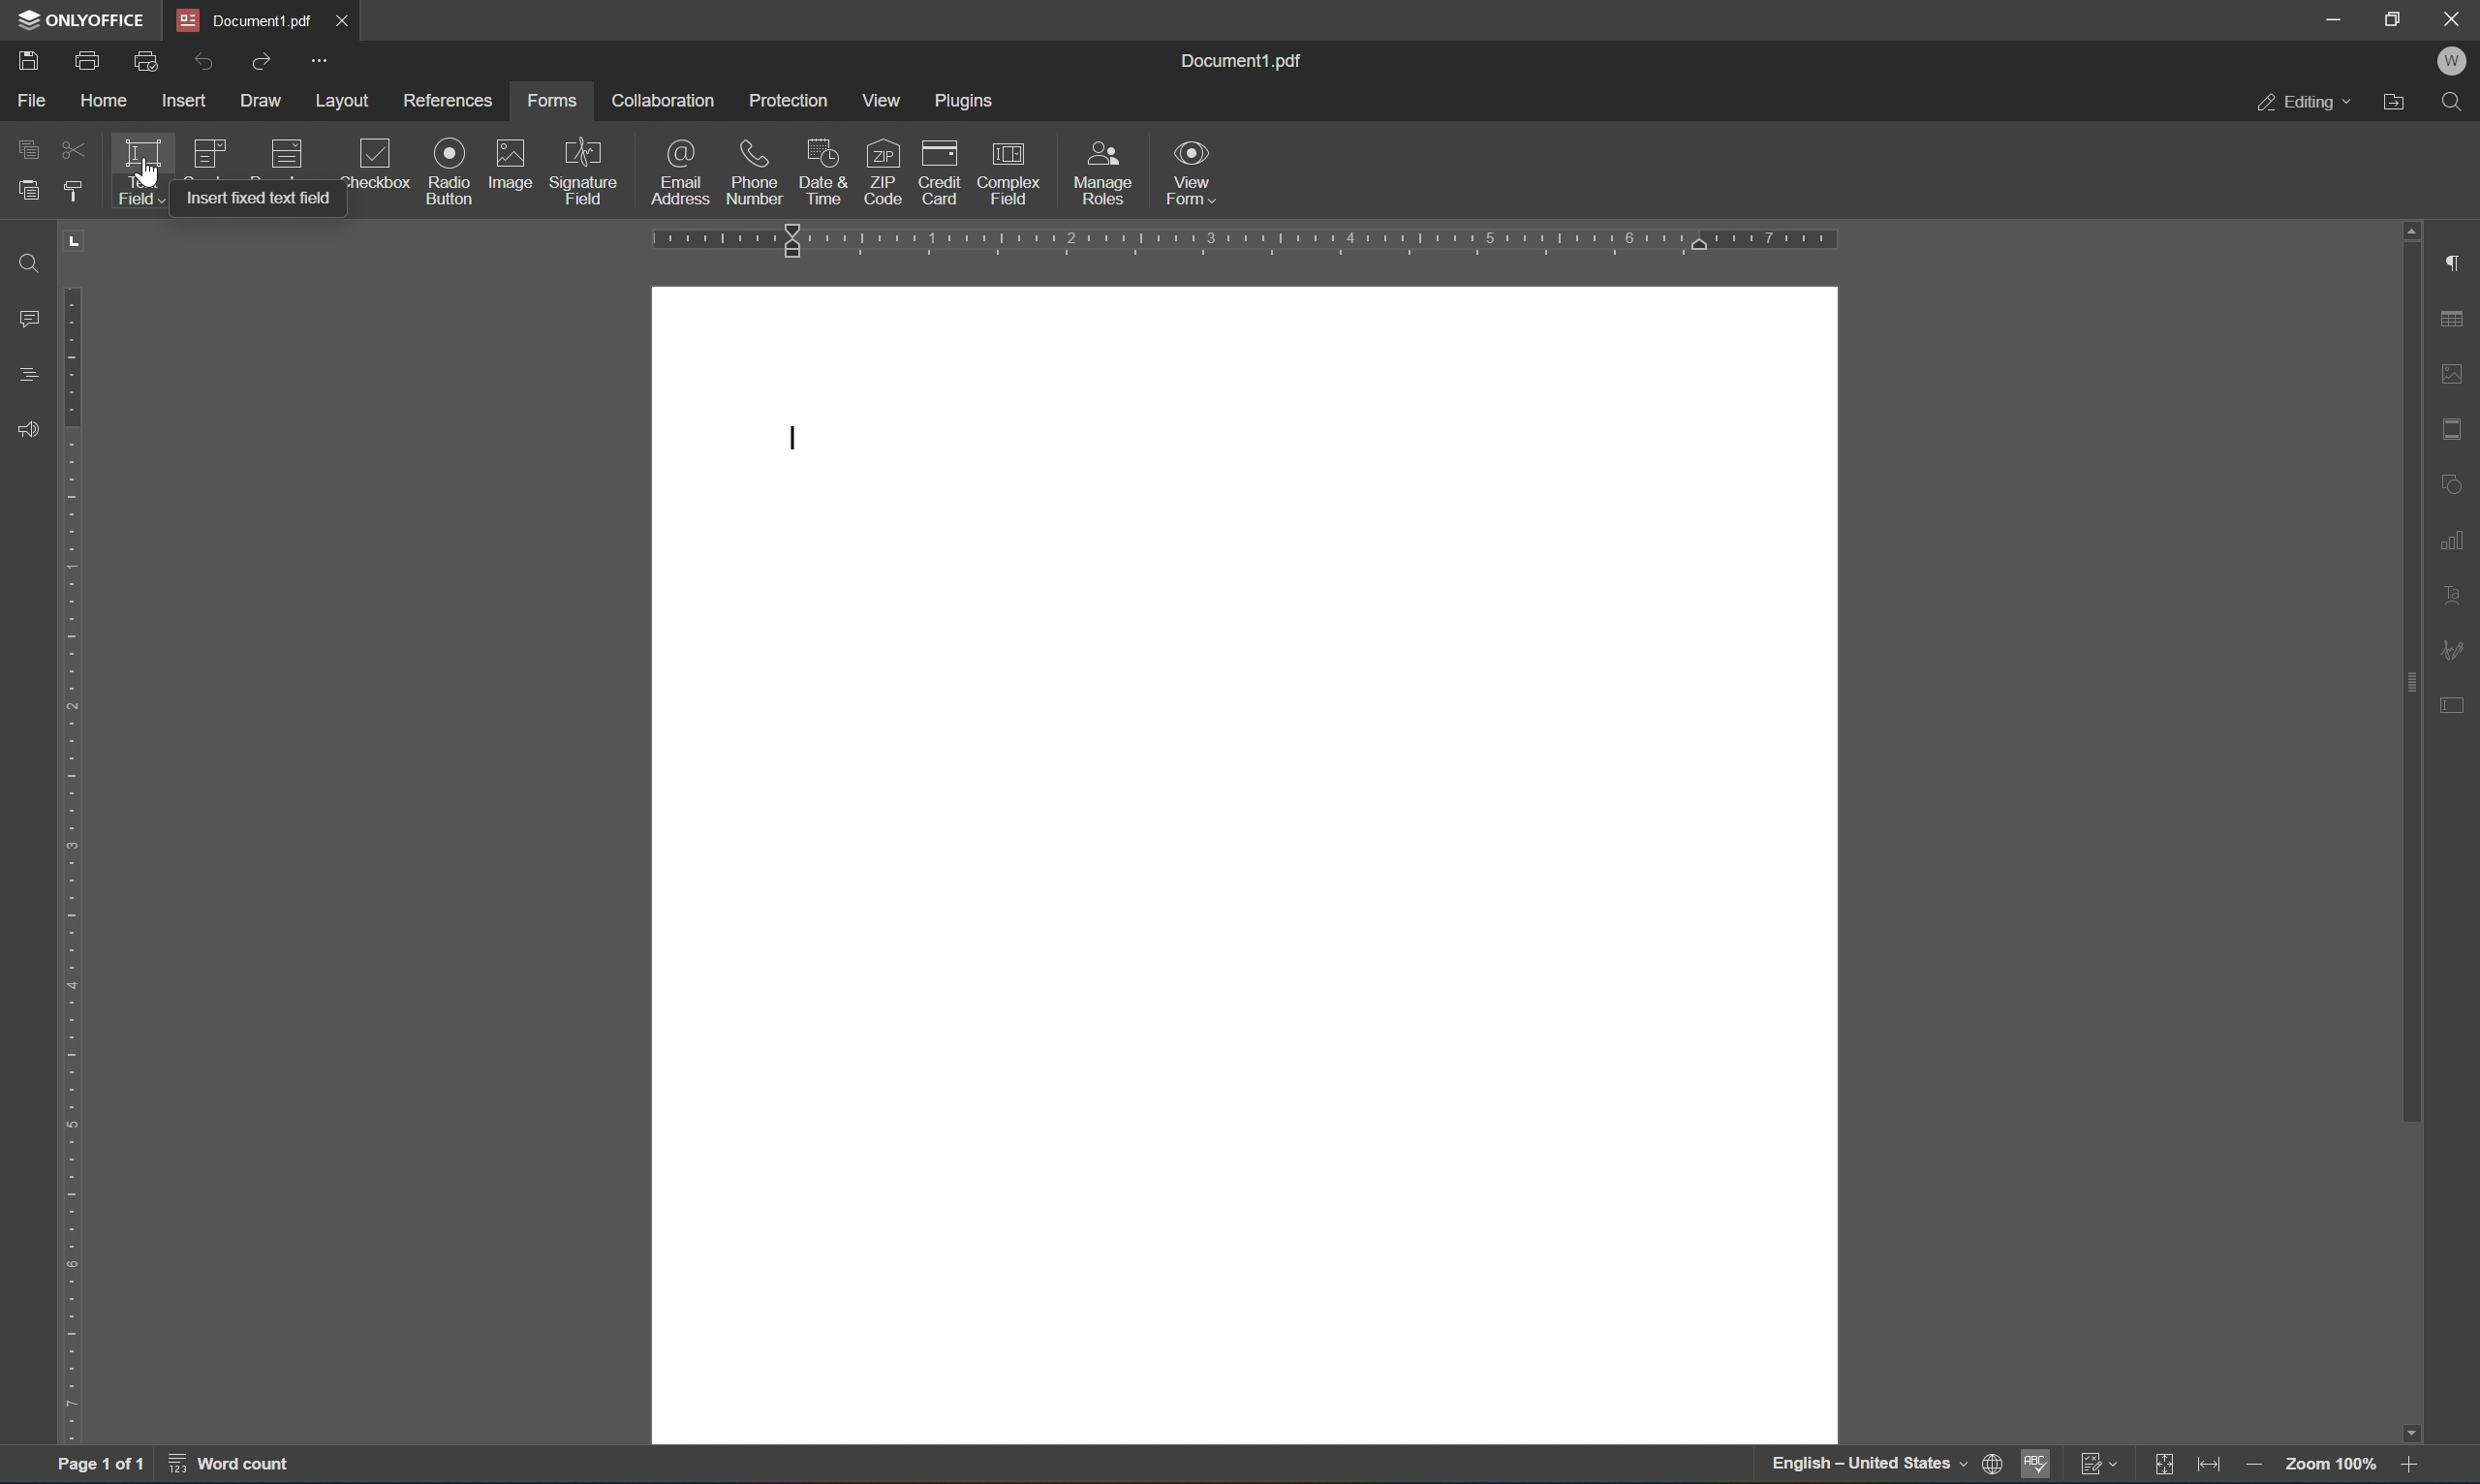  Describe the element at coordinates (379, 161) in the screenshot. I see `checkbox` at that location.